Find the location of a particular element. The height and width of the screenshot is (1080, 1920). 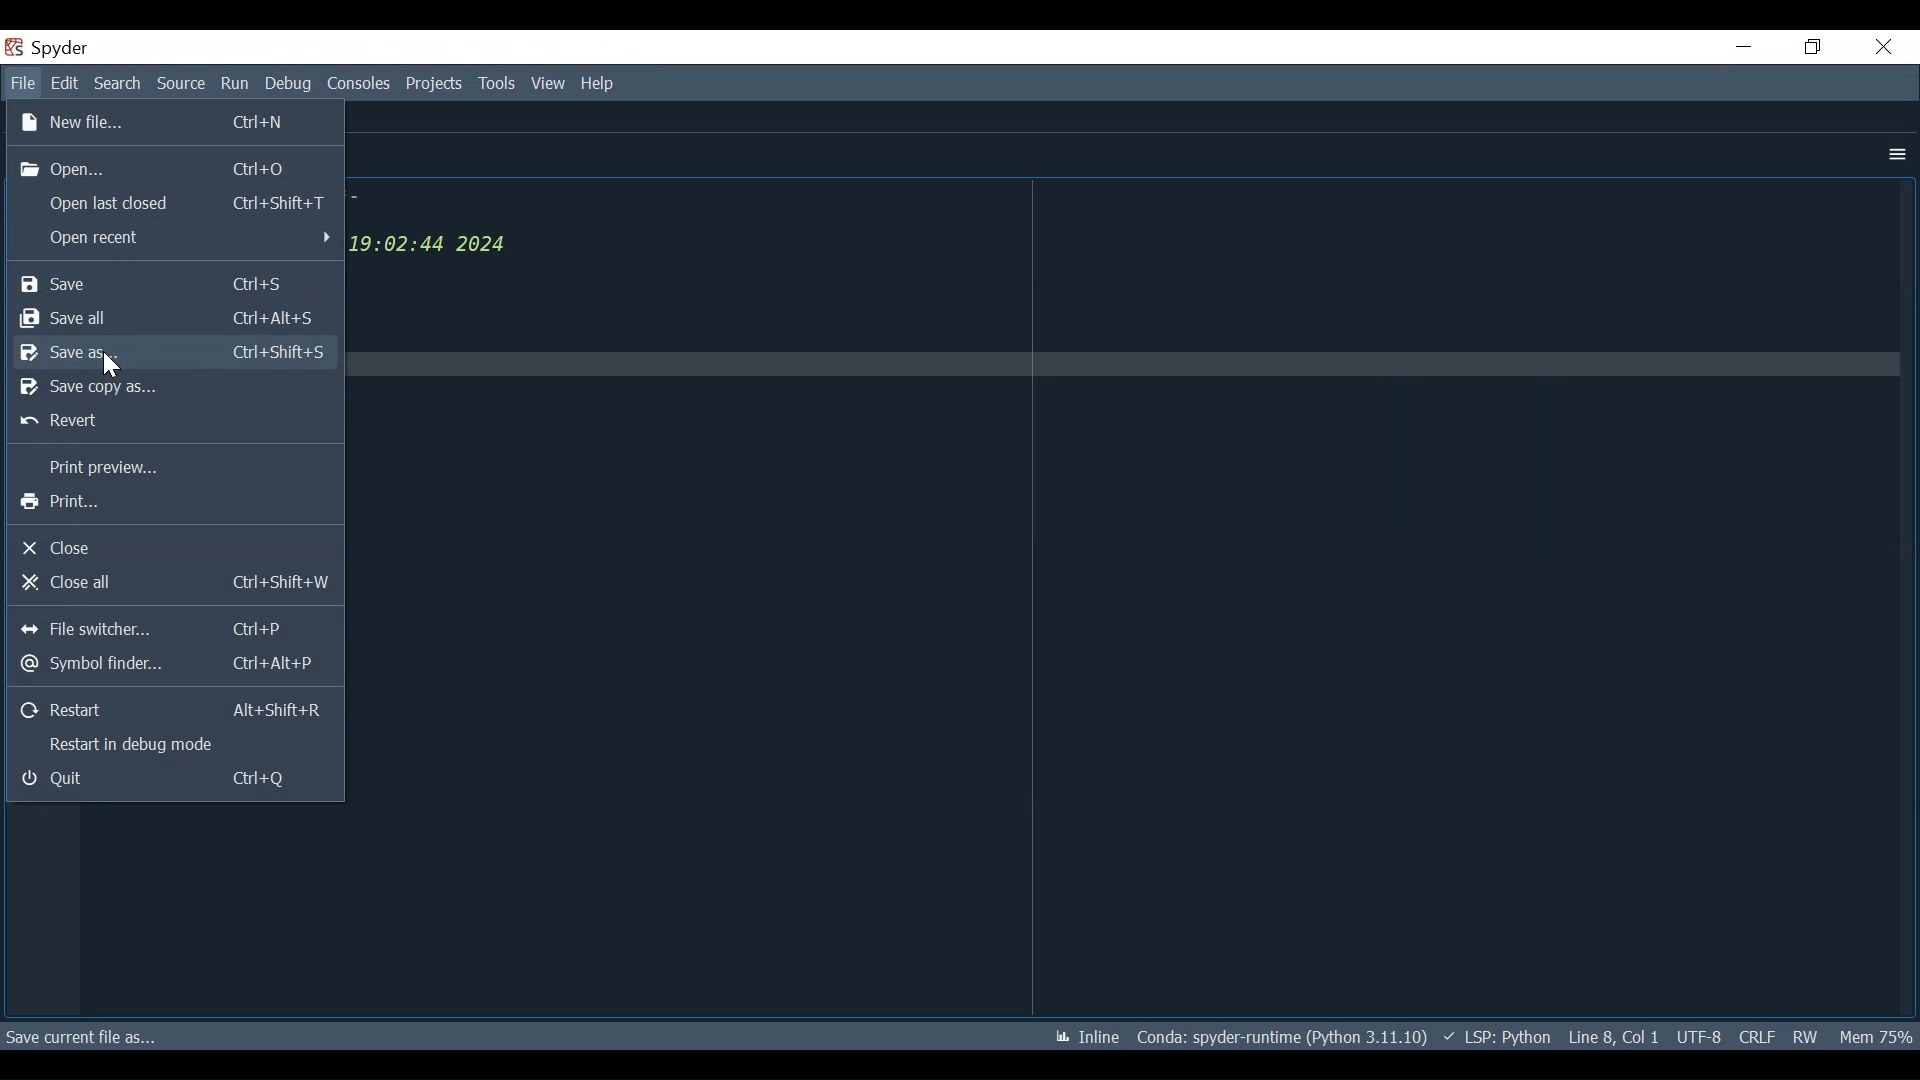

Save All is located at coordinates (173, 318).